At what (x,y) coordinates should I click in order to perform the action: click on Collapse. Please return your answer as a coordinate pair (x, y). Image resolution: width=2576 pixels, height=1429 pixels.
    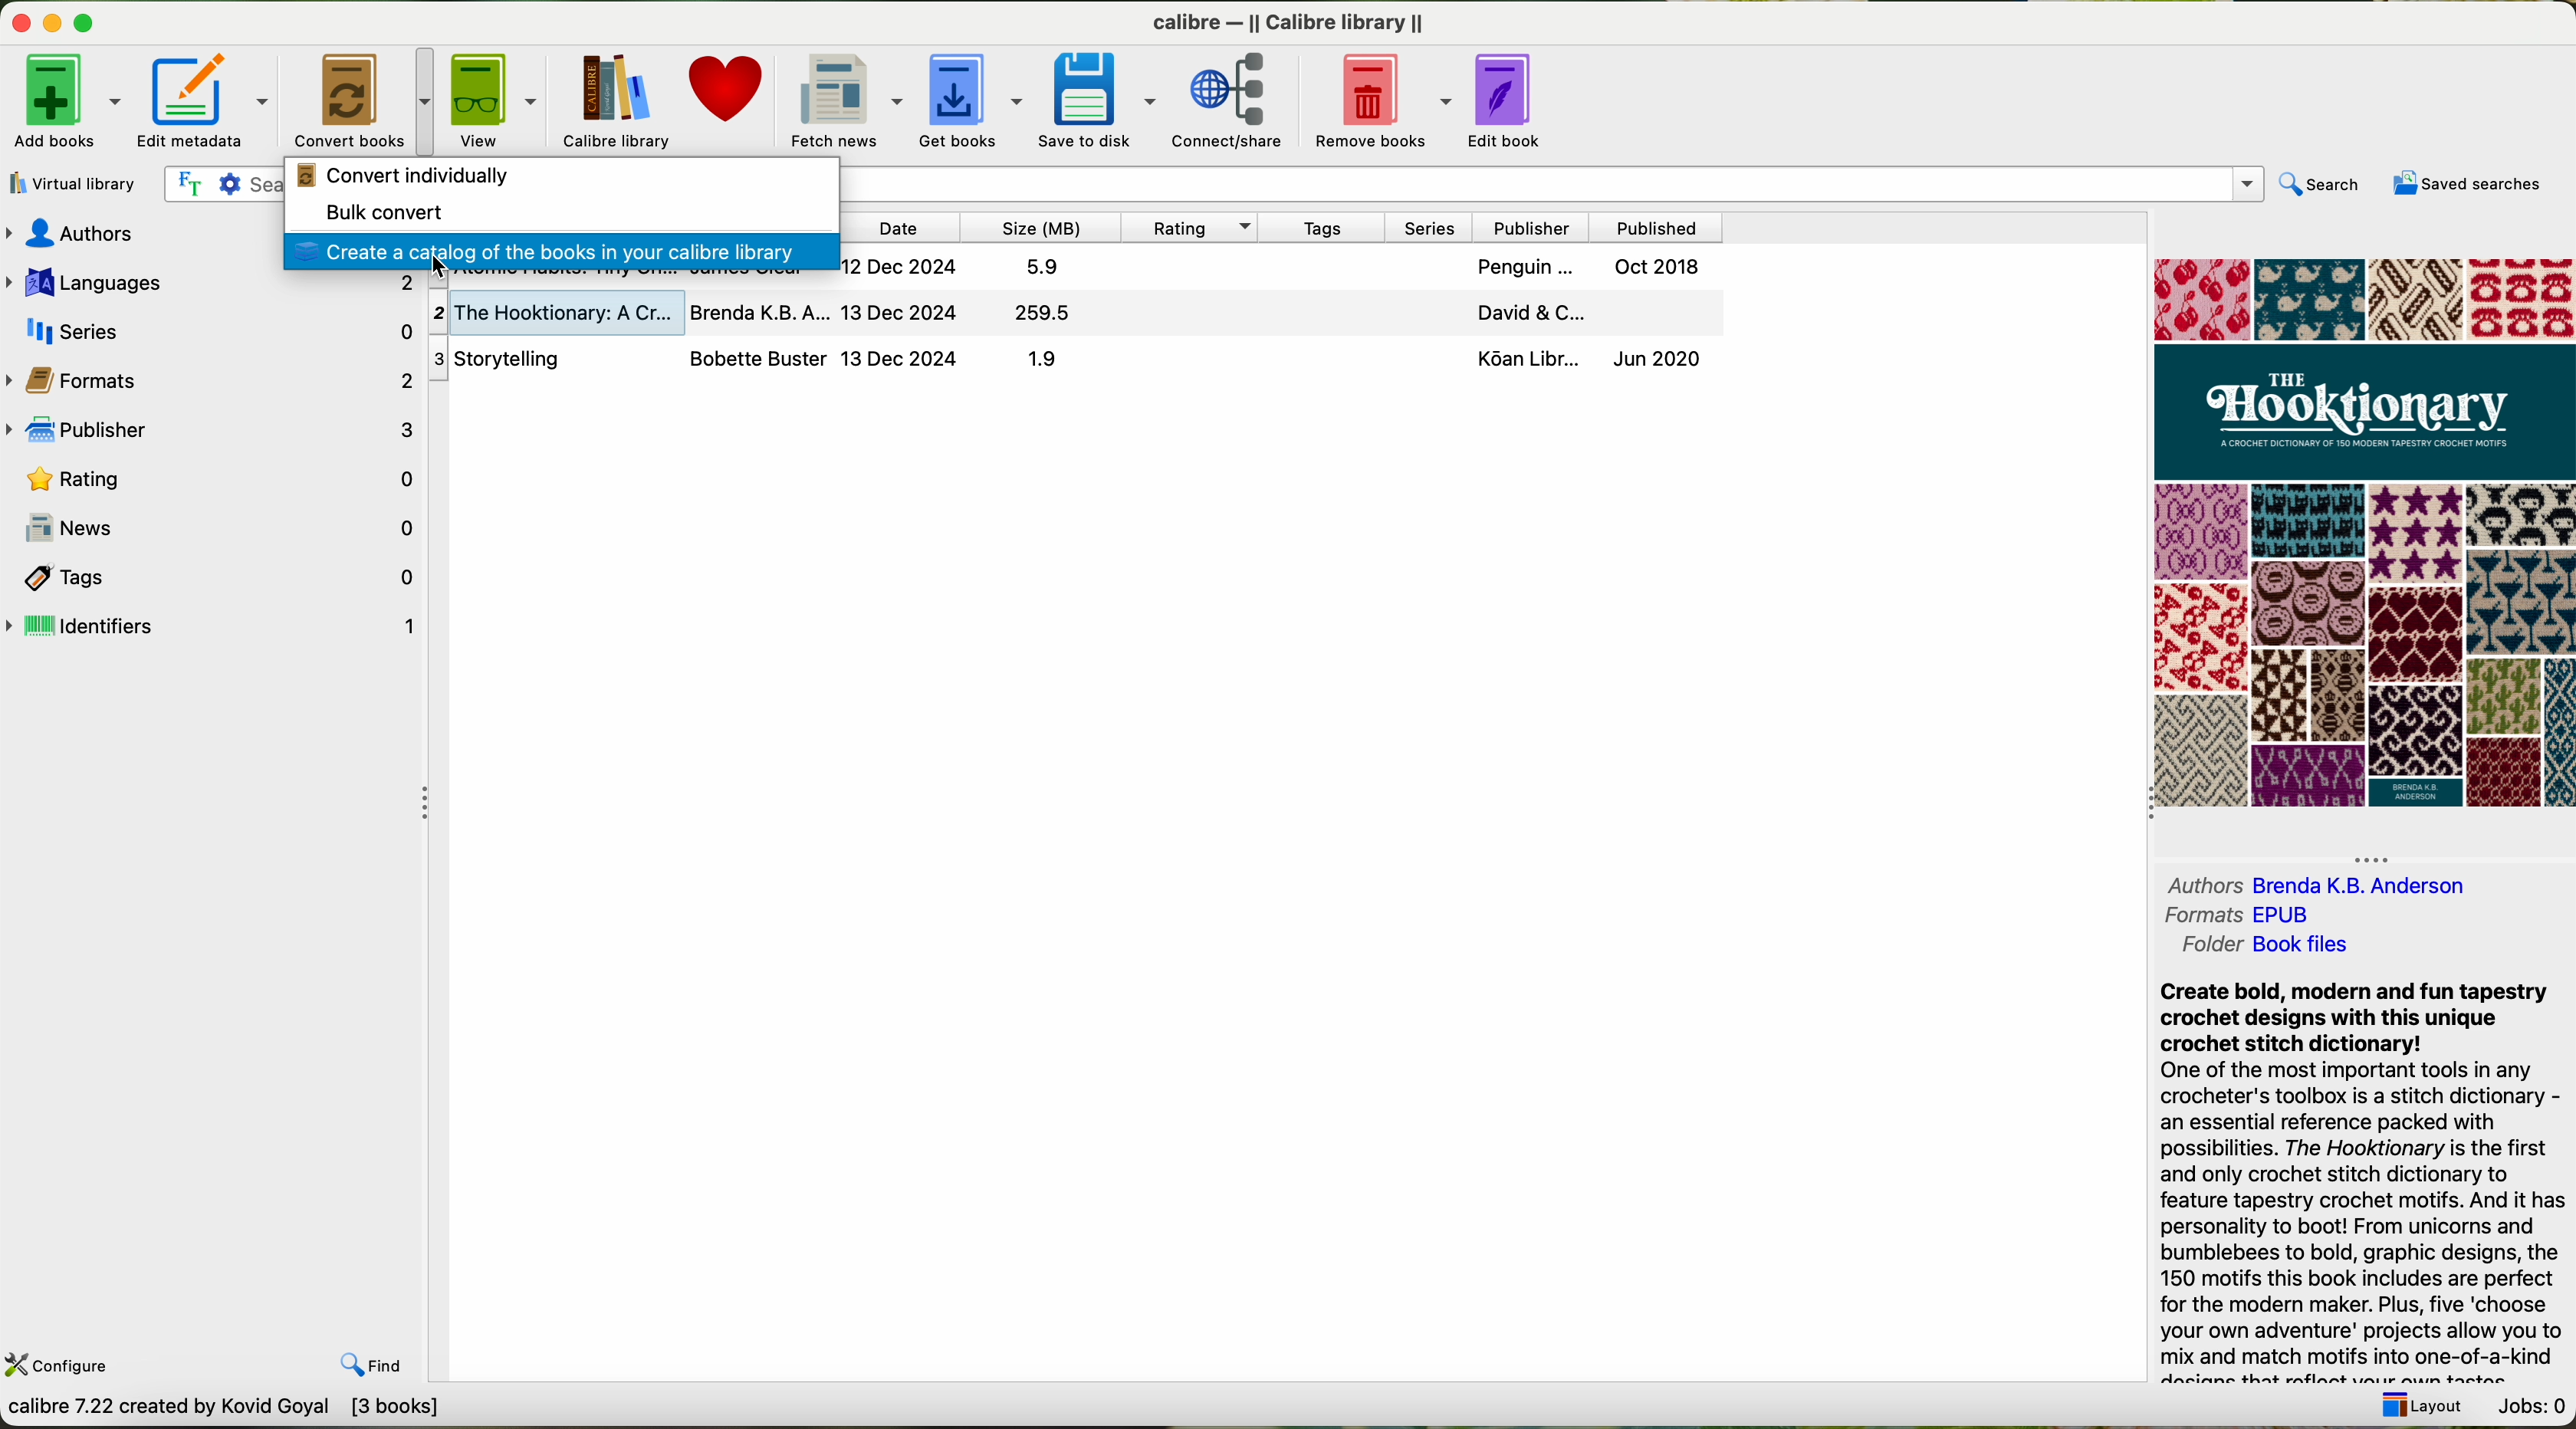
    Looking at the image, I should click on (2375, 858).